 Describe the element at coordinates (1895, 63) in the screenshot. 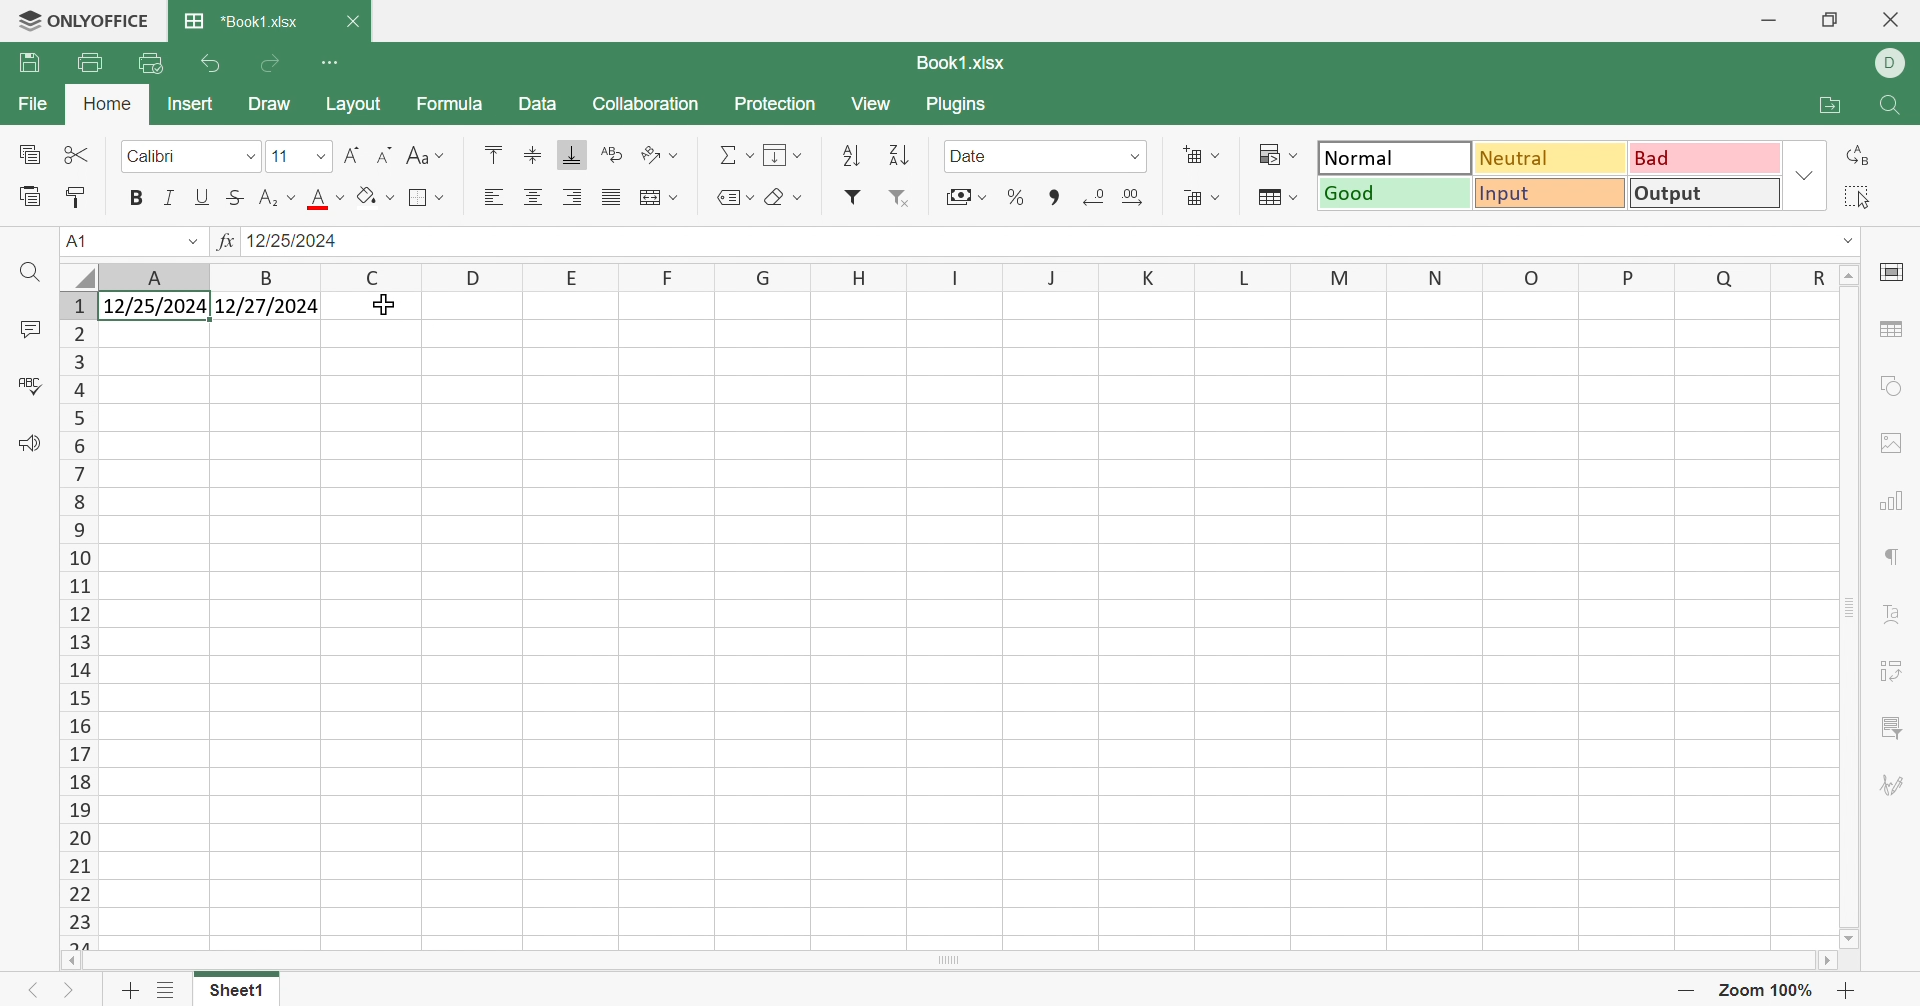

I see `DELL` at that location.